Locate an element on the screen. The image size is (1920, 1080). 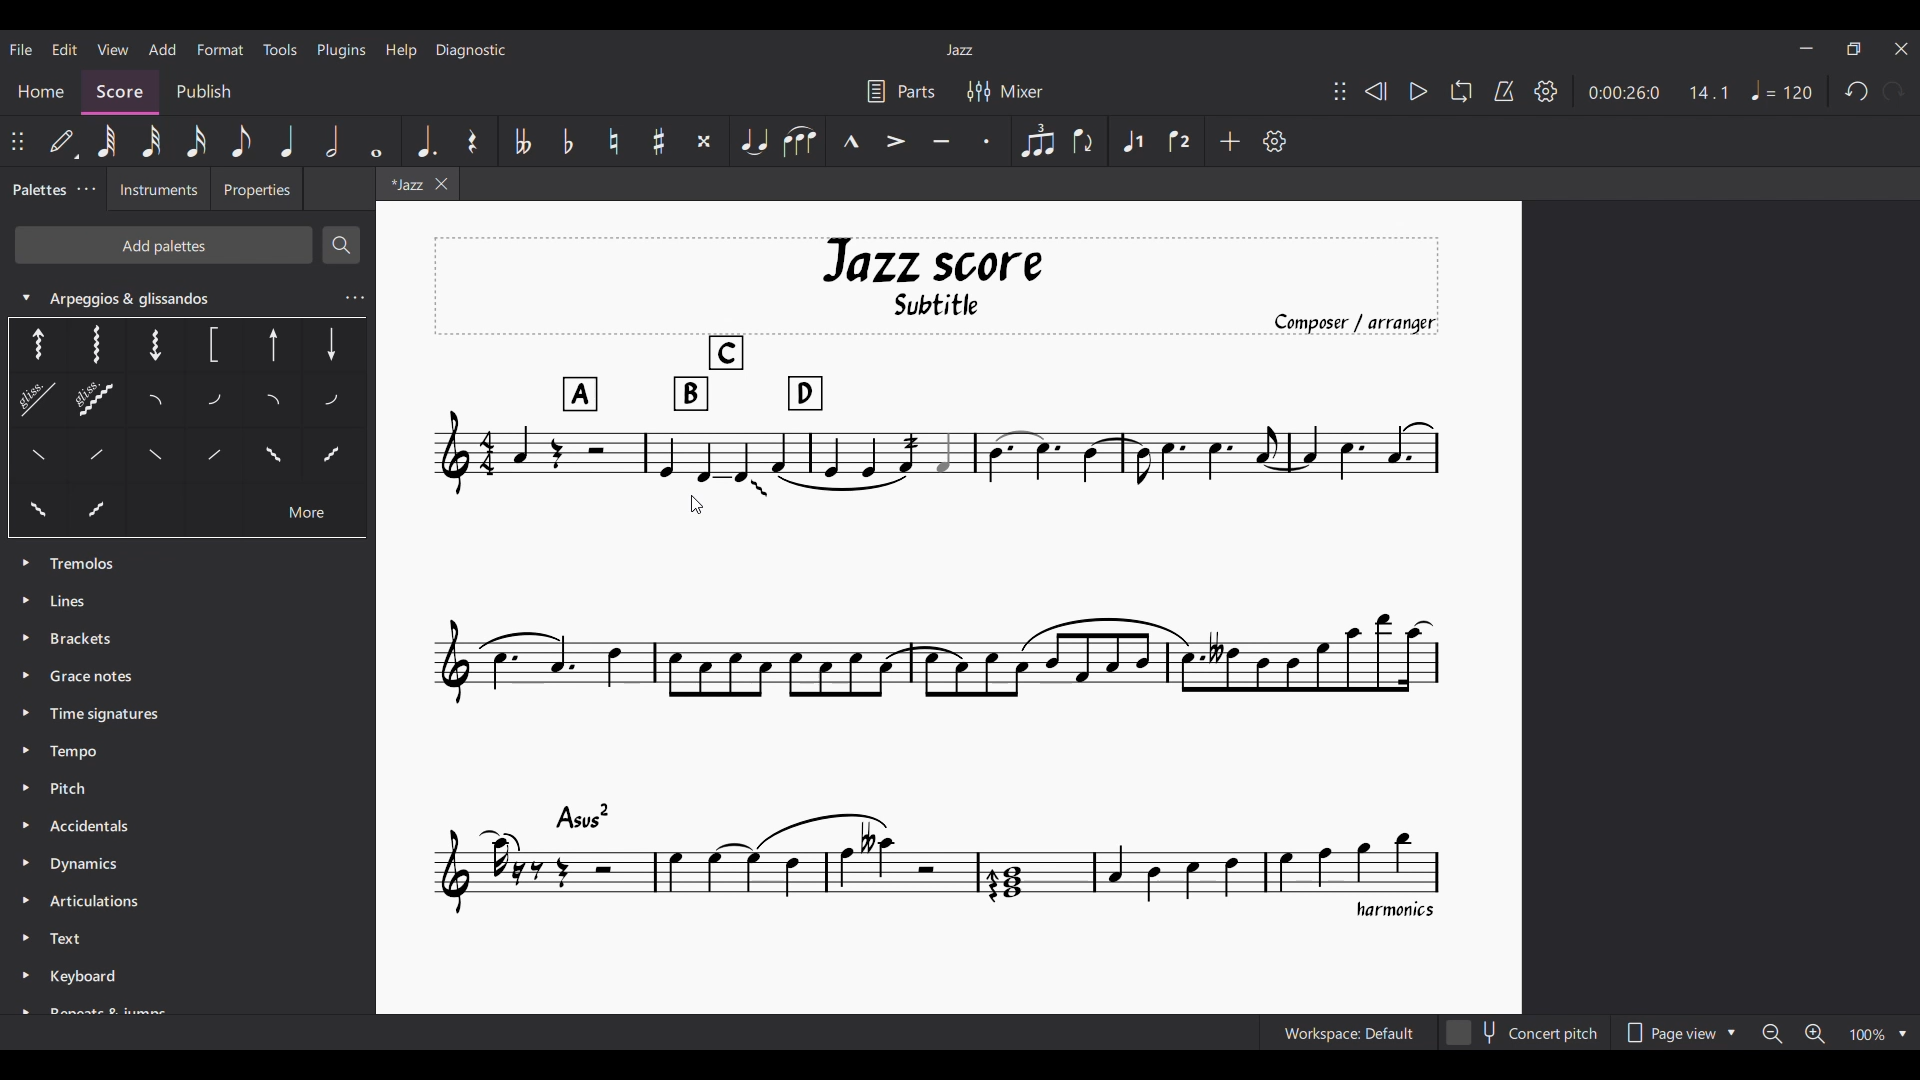
Add palettes is located at coordinates (163, 244).